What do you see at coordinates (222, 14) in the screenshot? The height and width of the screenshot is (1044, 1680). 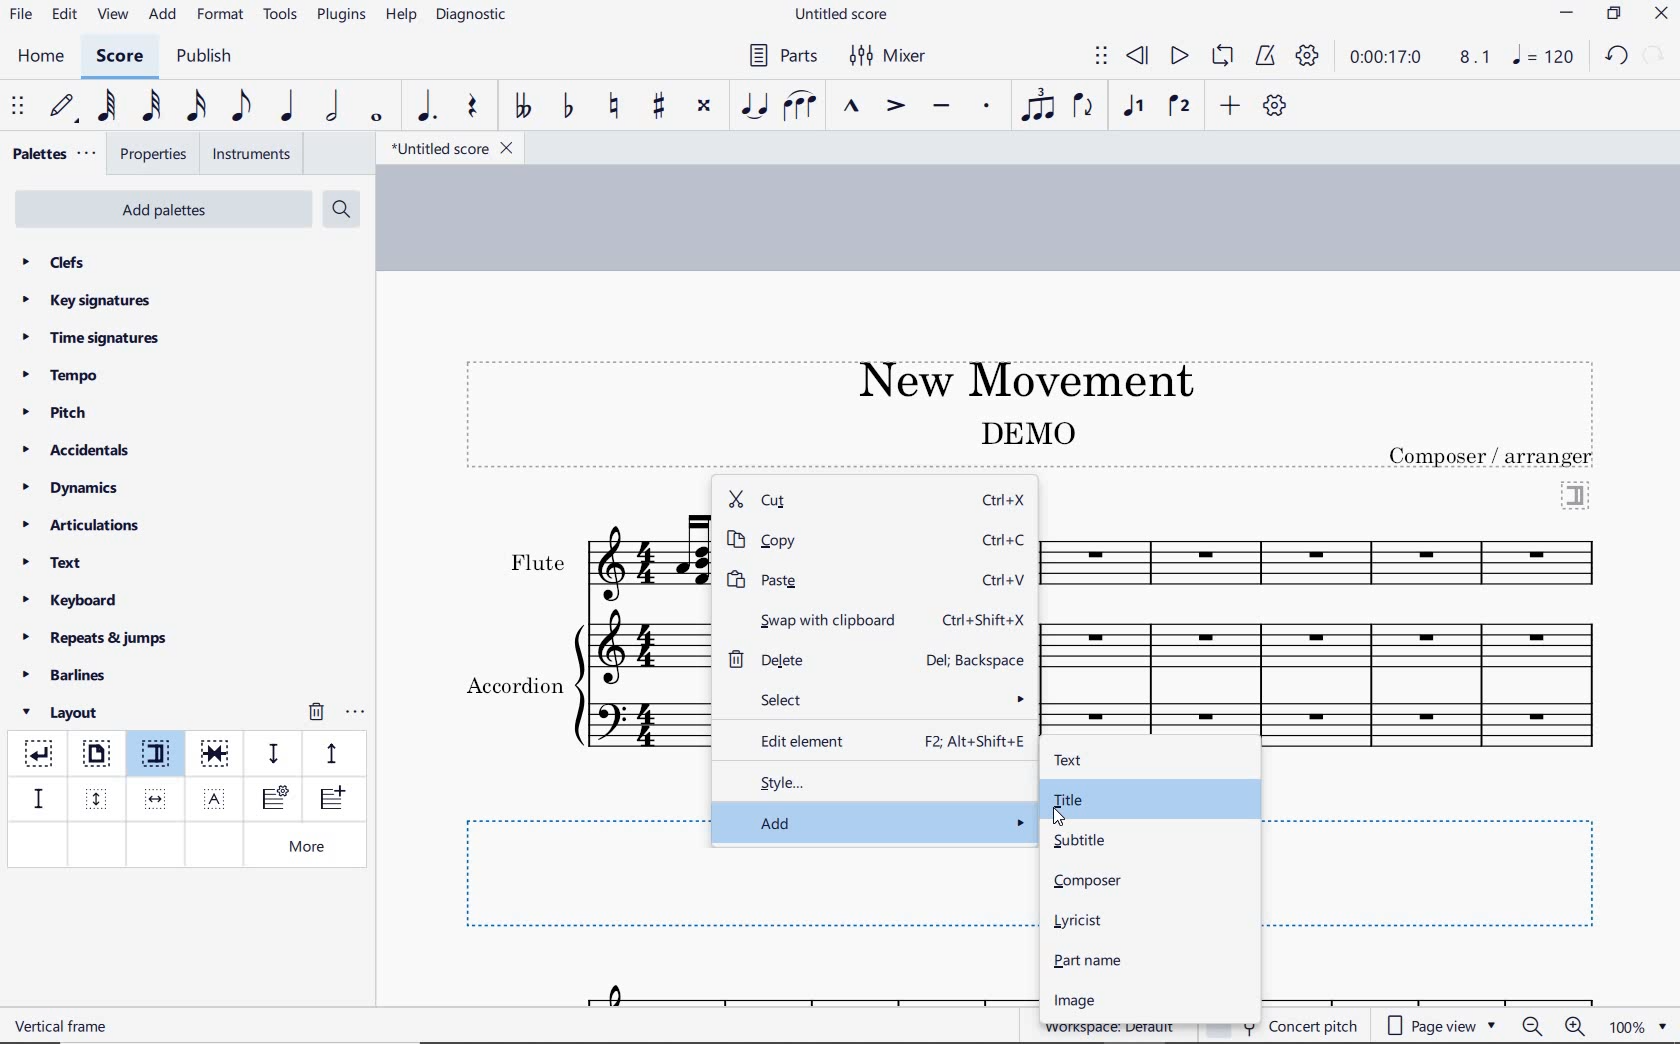 I see `format` at bounding box center [222, 14].